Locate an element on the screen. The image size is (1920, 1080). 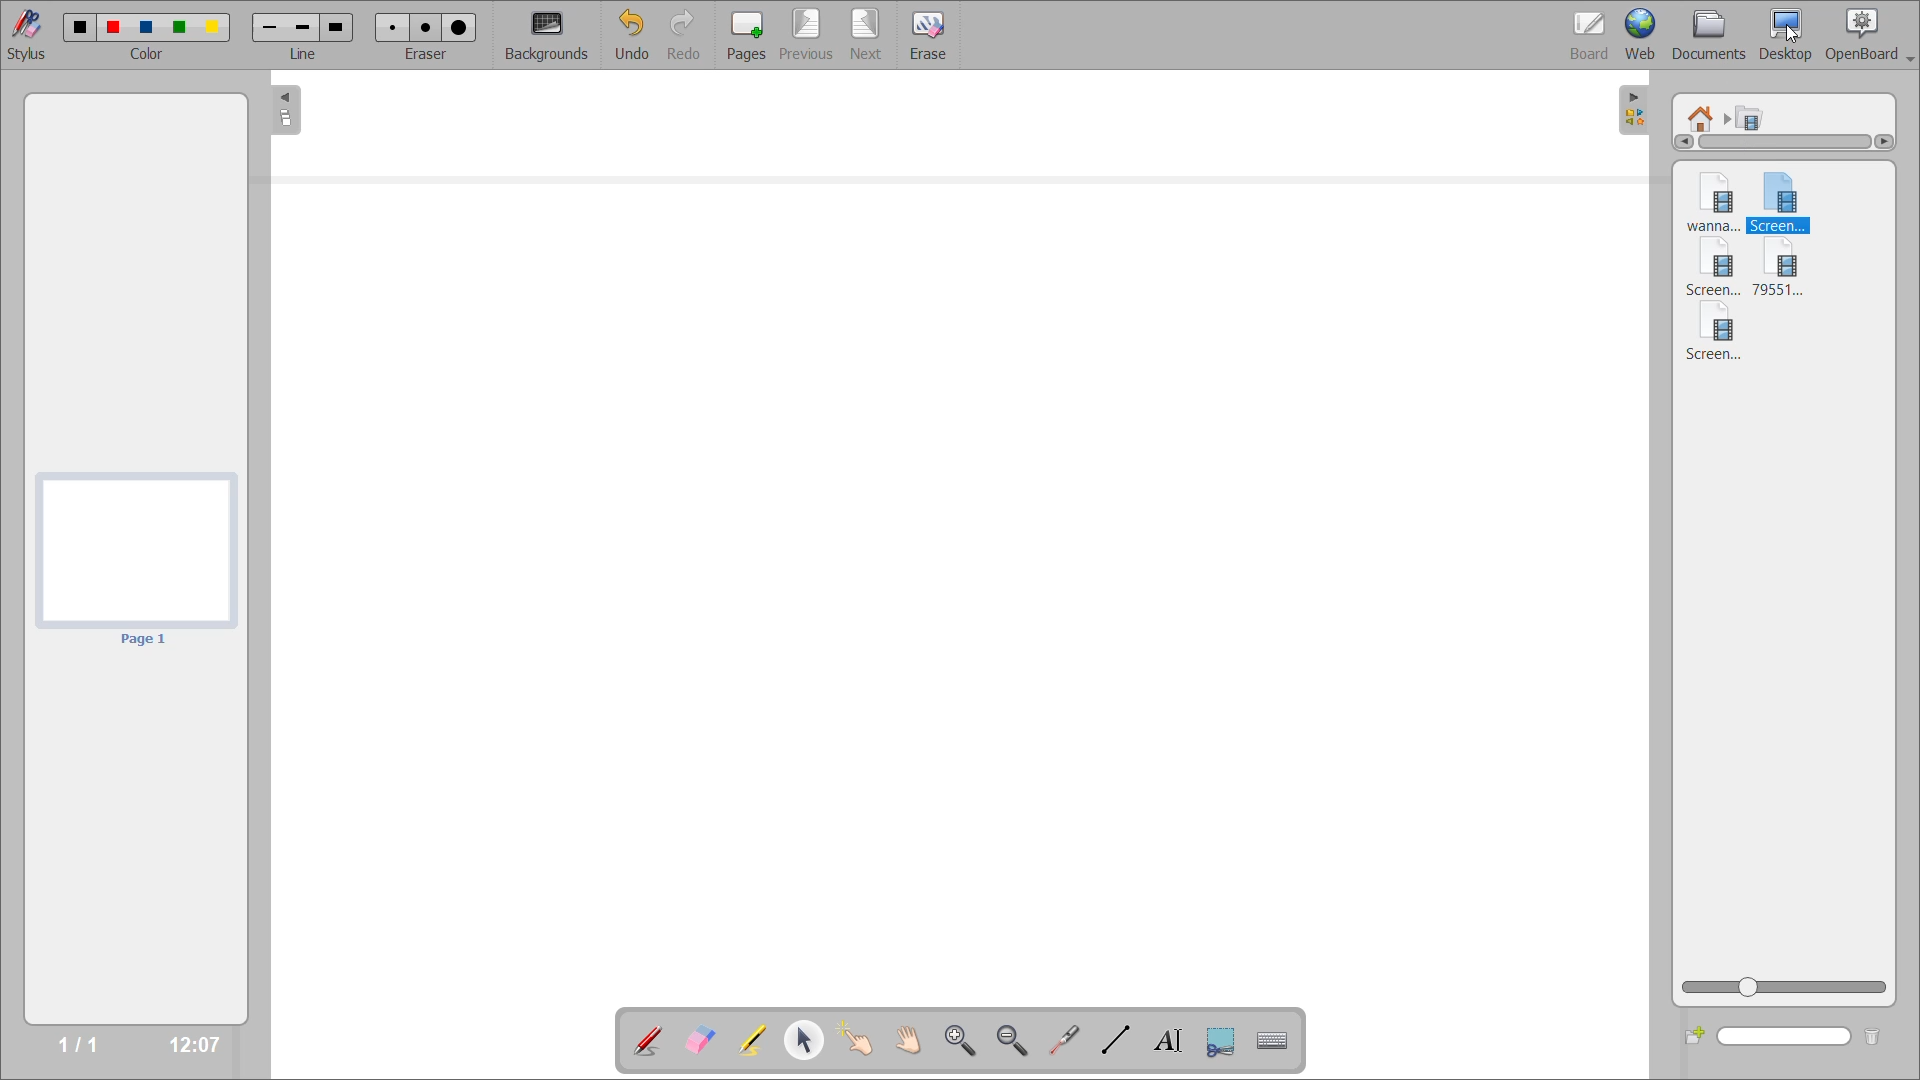
12:07 is located at coordinates (187, 1042).